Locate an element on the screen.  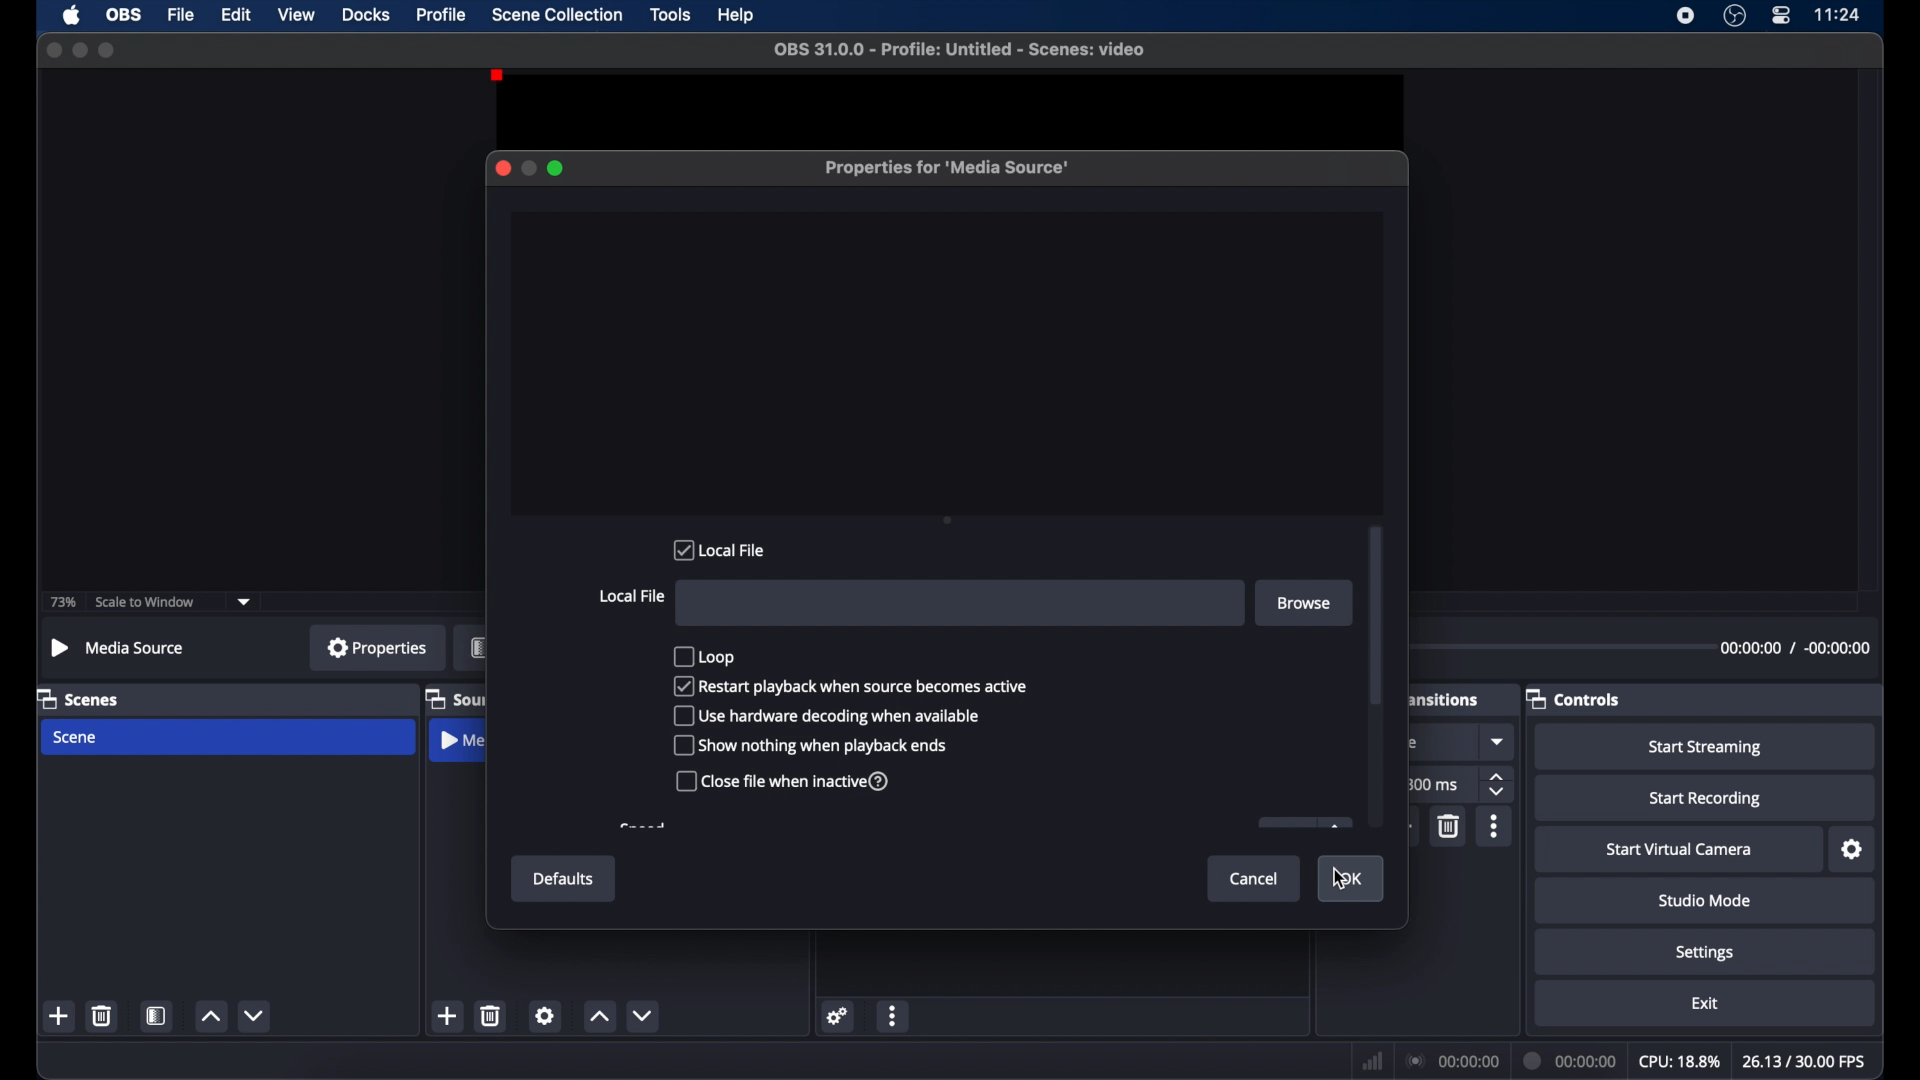
scene filters is located at coordinates (156, 1015).